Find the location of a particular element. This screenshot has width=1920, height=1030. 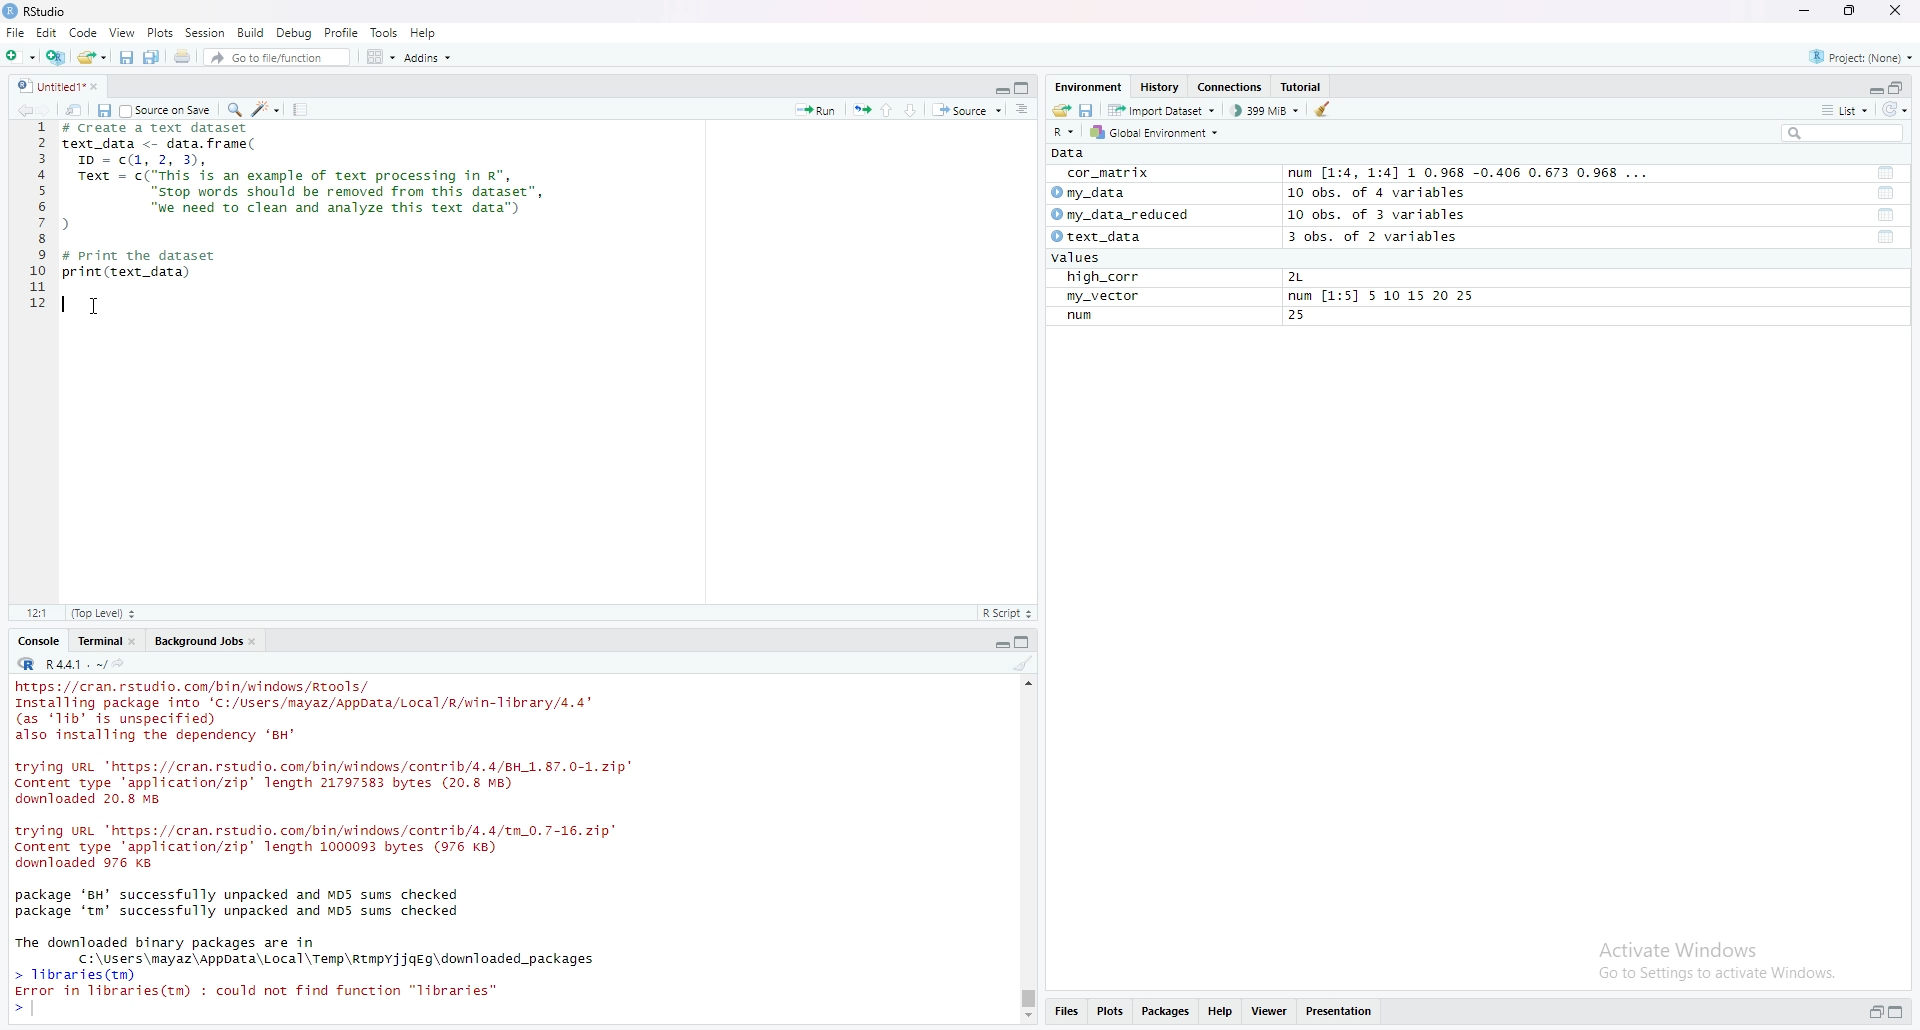

open an existing file is located at coordinates (93, 58).